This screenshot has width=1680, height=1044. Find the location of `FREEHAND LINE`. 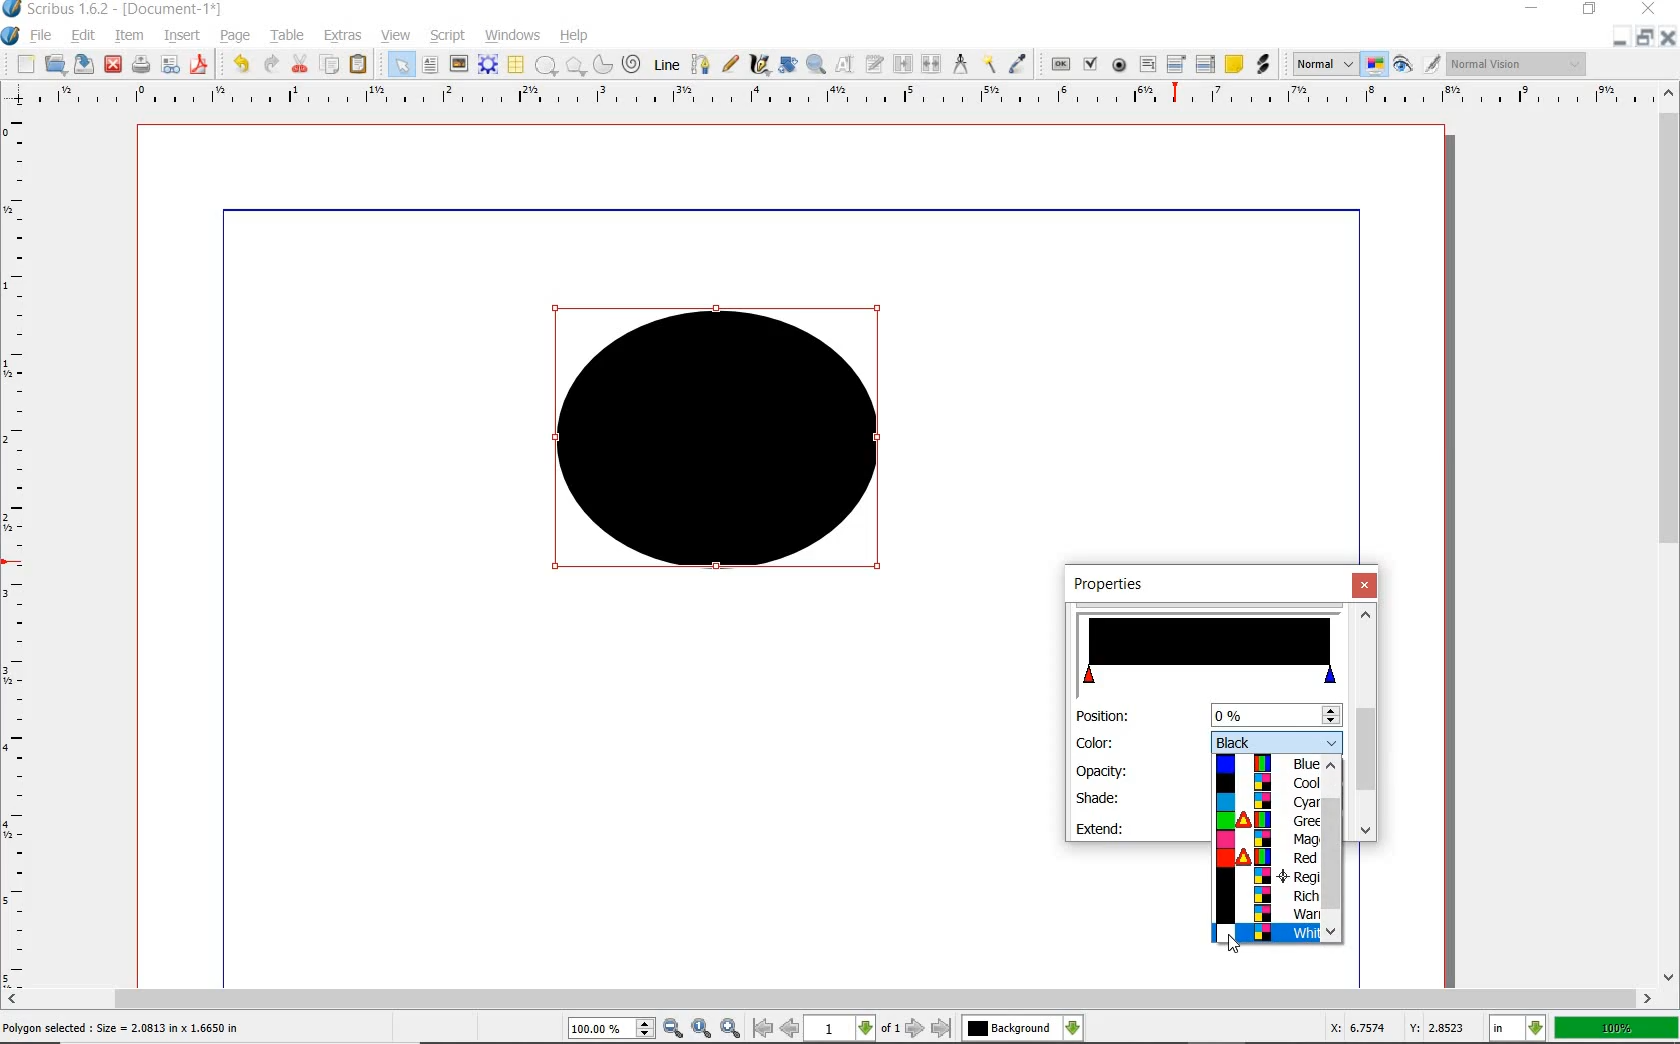

FREEHAND LINE is located at coordinates (731, 62).